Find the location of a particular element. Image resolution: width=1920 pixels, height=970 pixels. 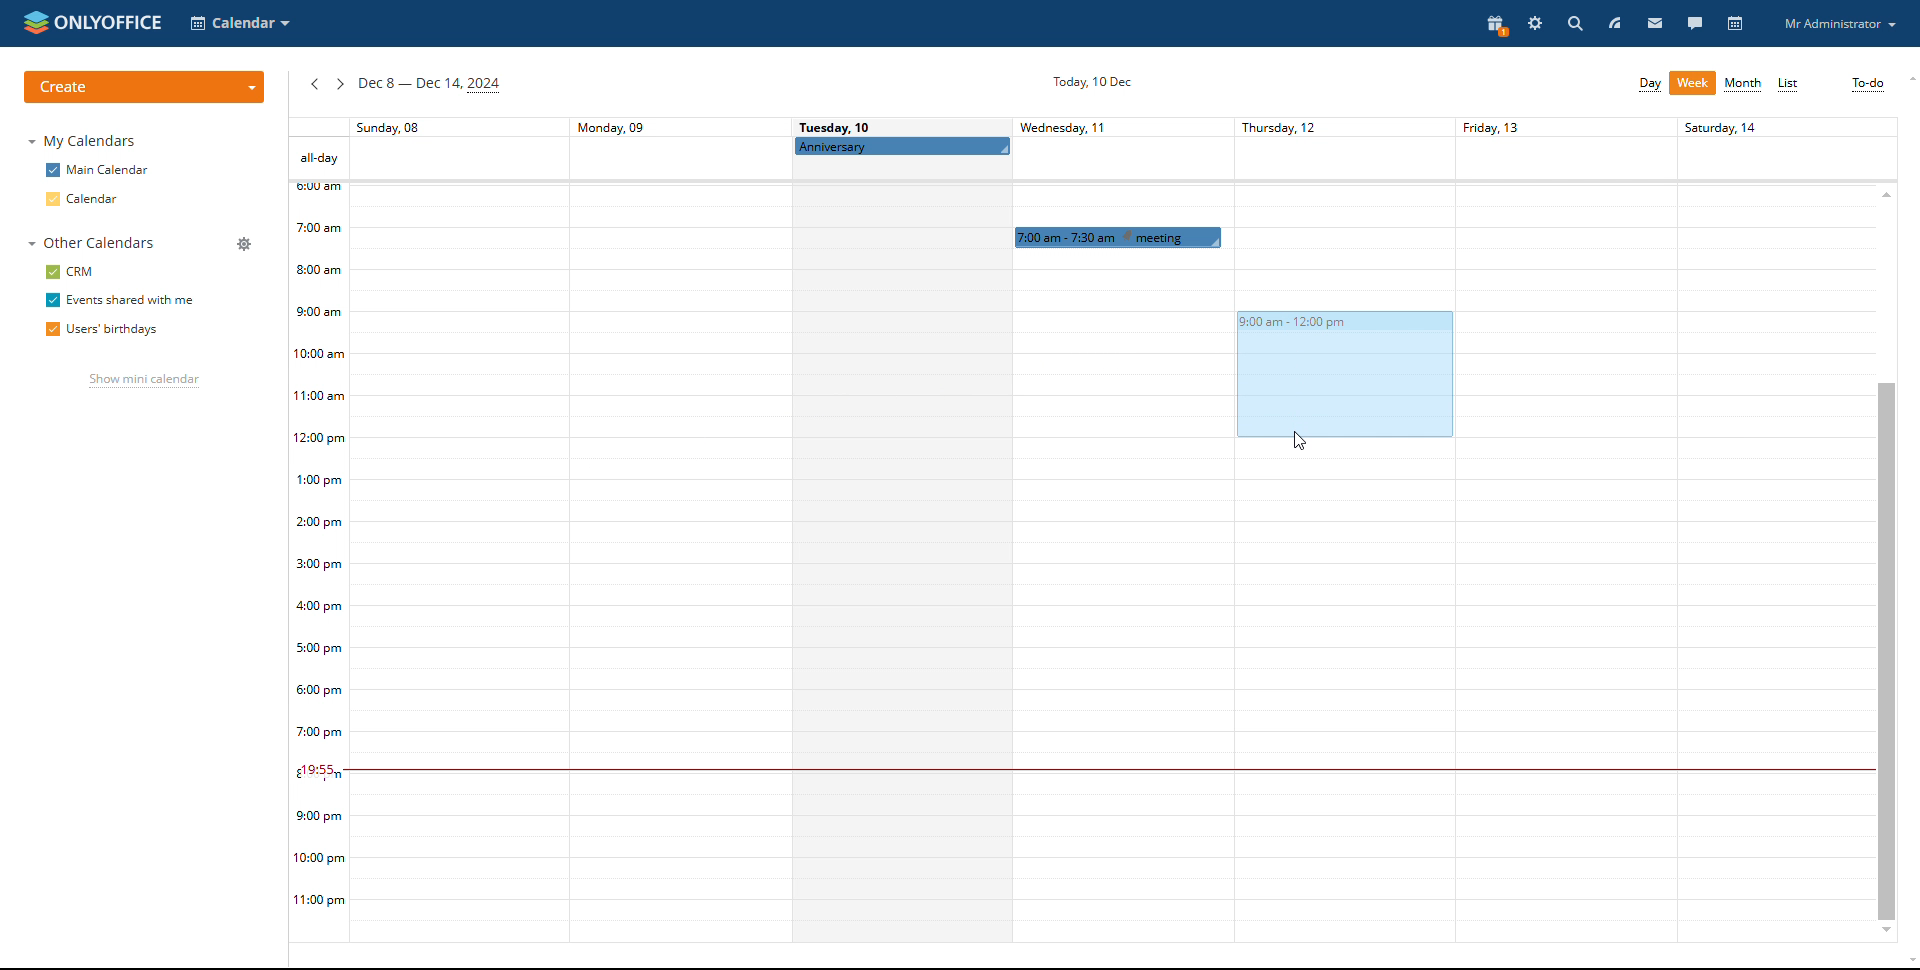

wednesday is located at coordinates (1122, 600).